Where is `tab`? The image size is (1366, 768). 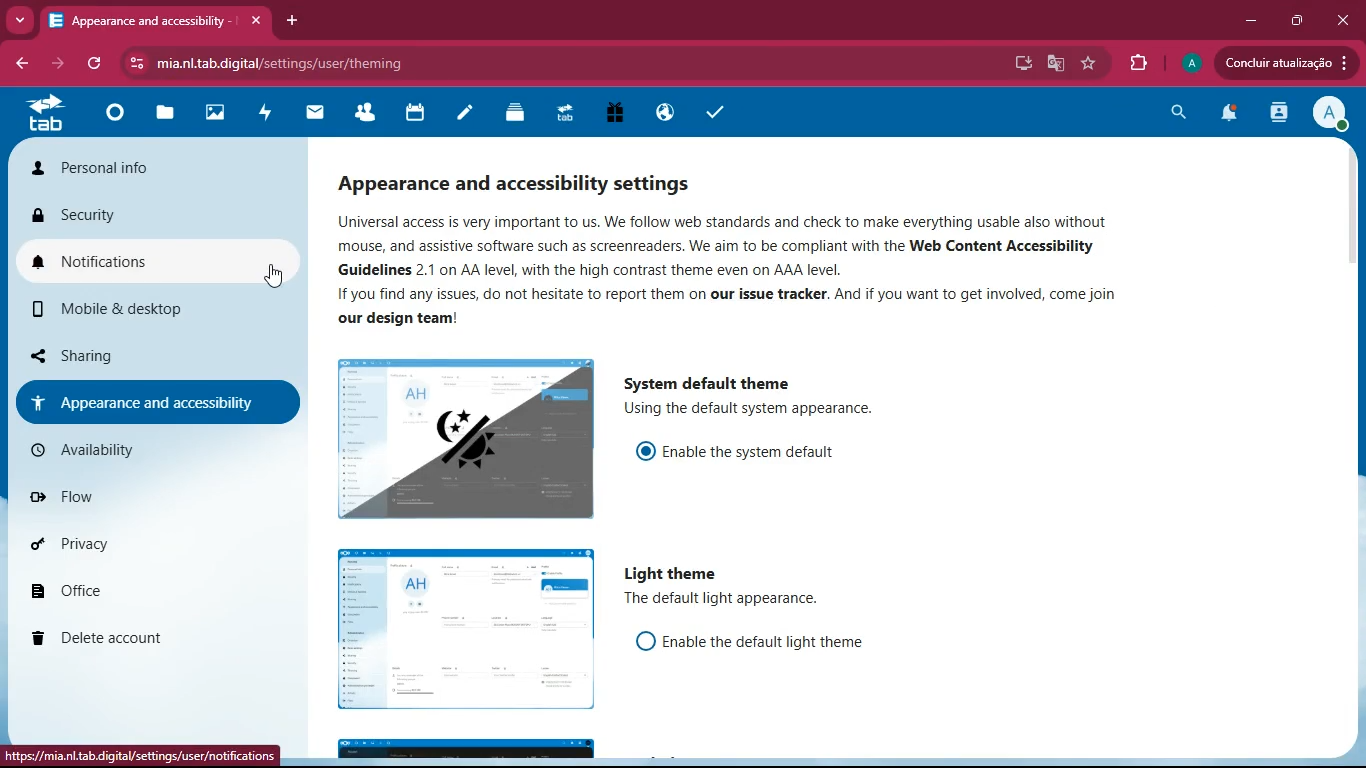
tab is located at coordinates (47, 116).